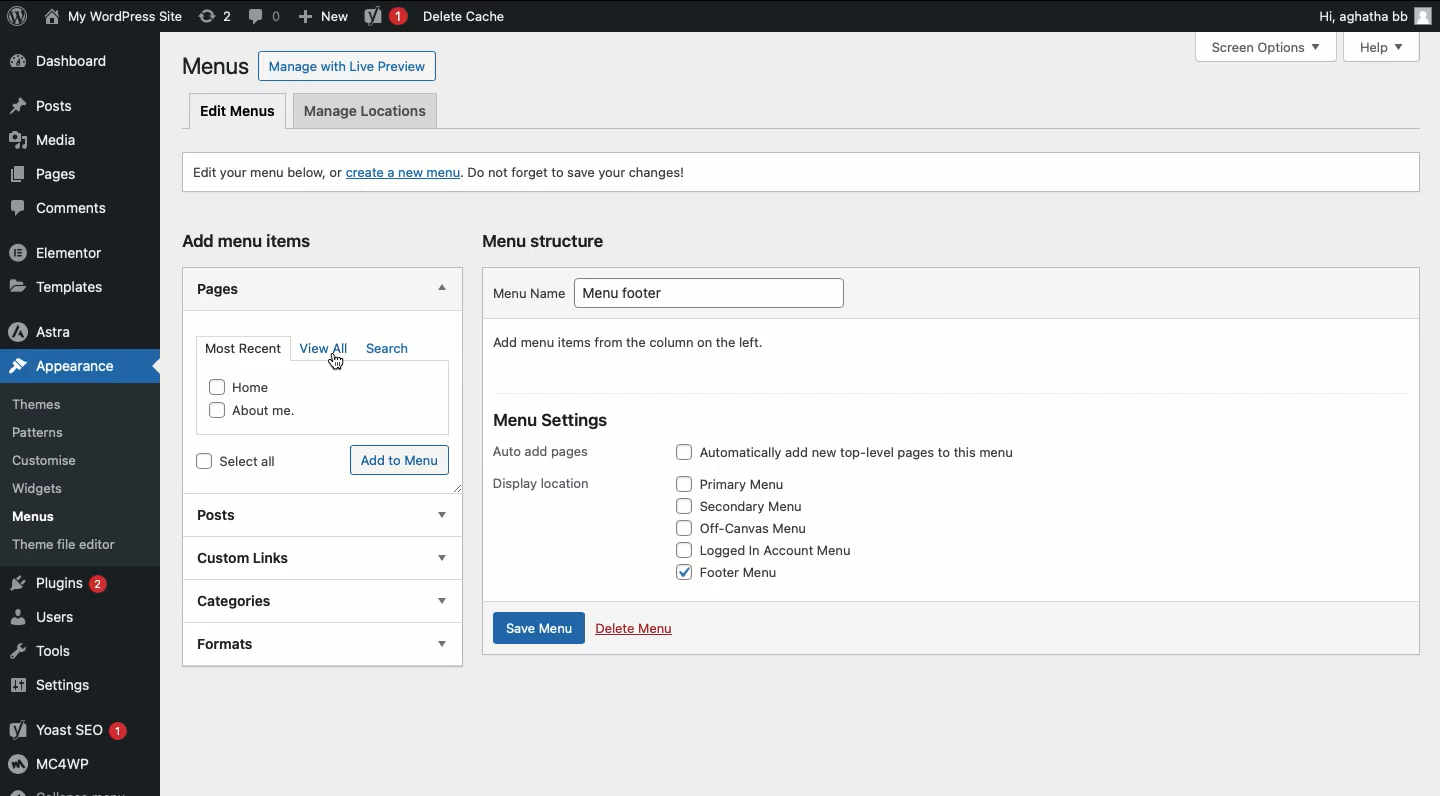 This screenshot has width=1440, height=796. Describe the element at coordinates (242, 349) in the screenshot. I see `Most recent` at that location.